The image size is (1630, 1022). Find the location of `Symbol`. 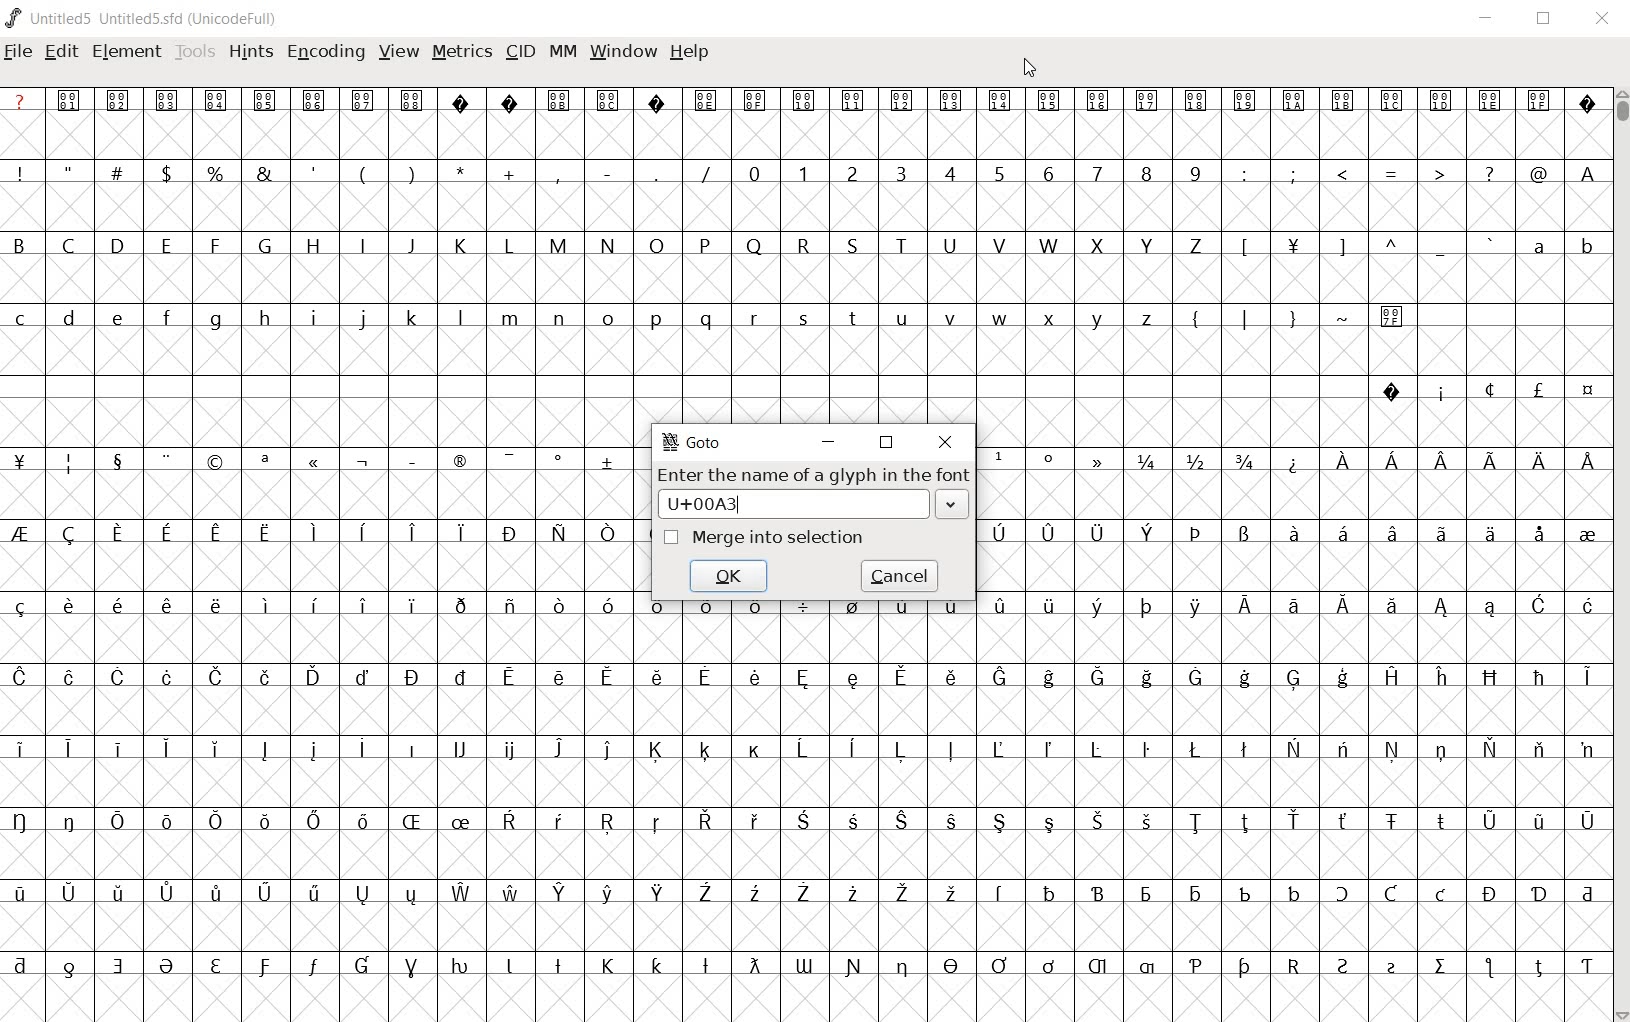

Symbol is located at coordinates (71, 965).